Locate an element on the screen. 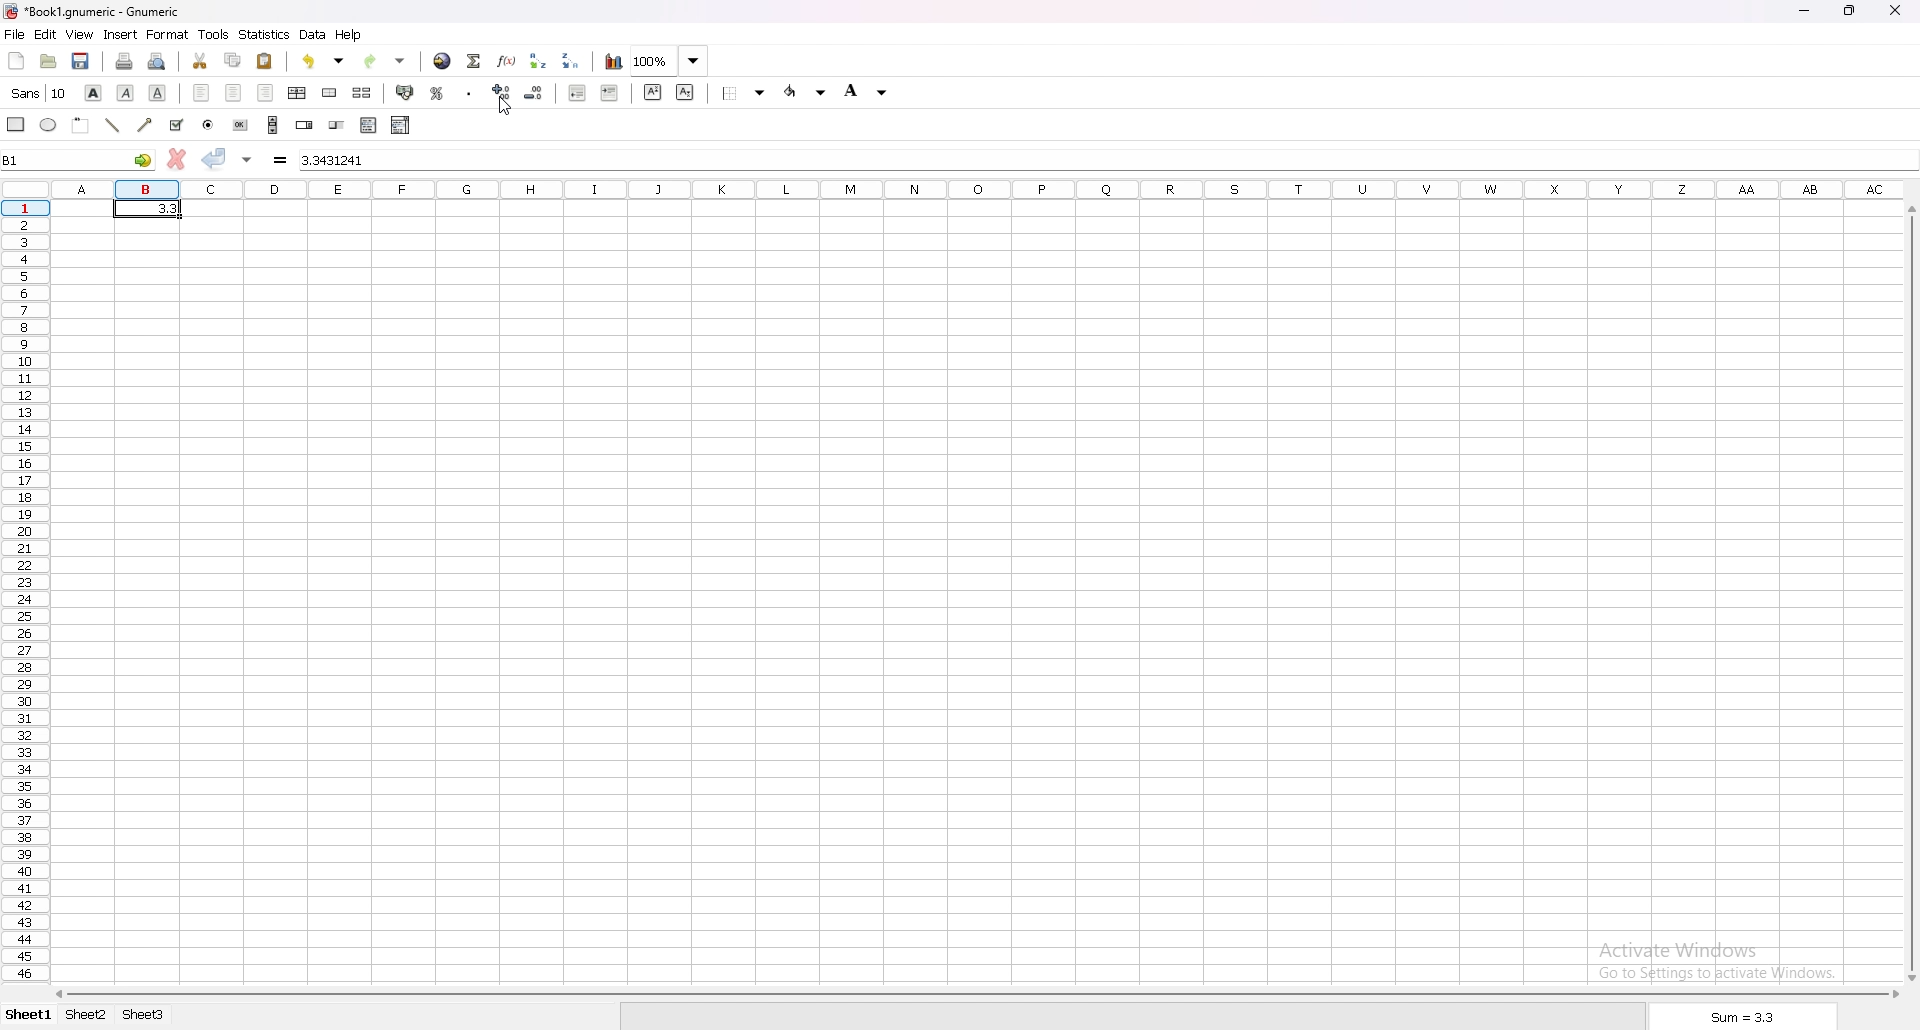  cursor is located at coordinates (503, 107).